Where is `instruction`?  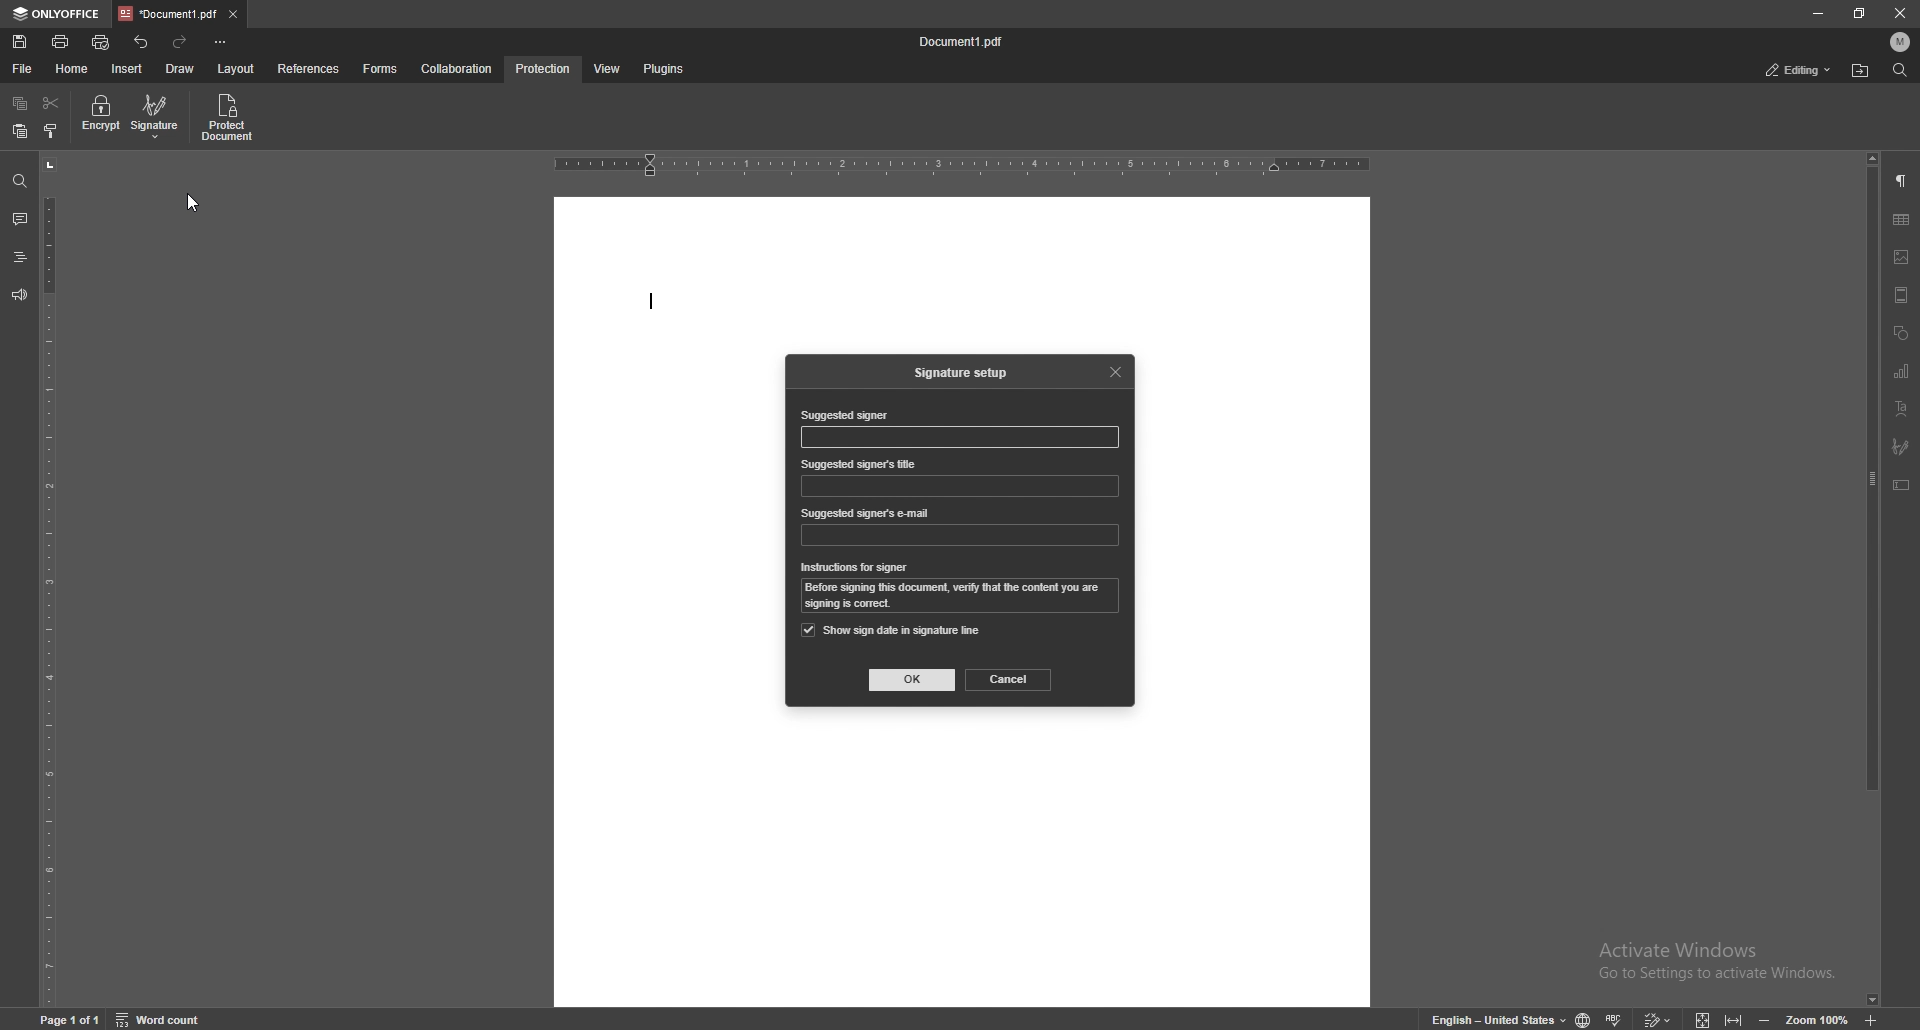
instruction is located at coordinates (963, 597).